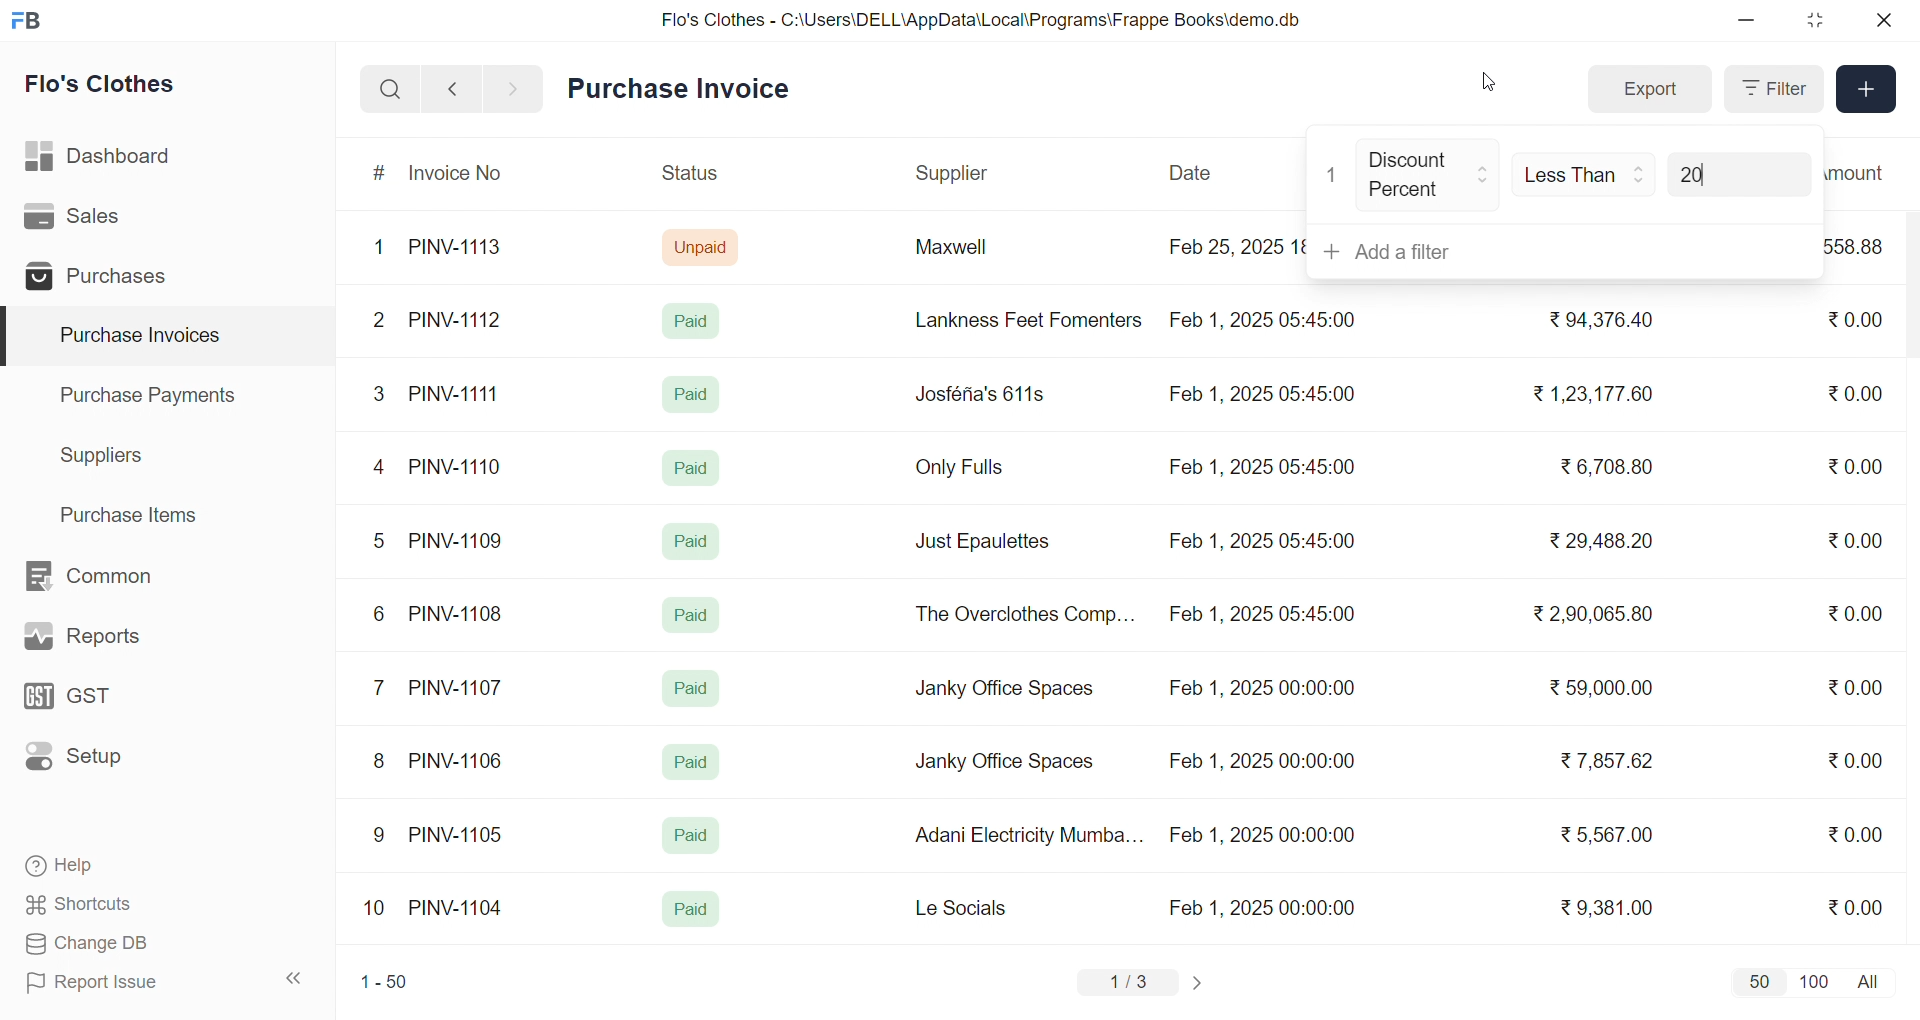 The height and width of the screenshot is (1020, 1920). Describe the element at coordinates (458, 908) in the screenshot. I see `PINV-1104` at that location.